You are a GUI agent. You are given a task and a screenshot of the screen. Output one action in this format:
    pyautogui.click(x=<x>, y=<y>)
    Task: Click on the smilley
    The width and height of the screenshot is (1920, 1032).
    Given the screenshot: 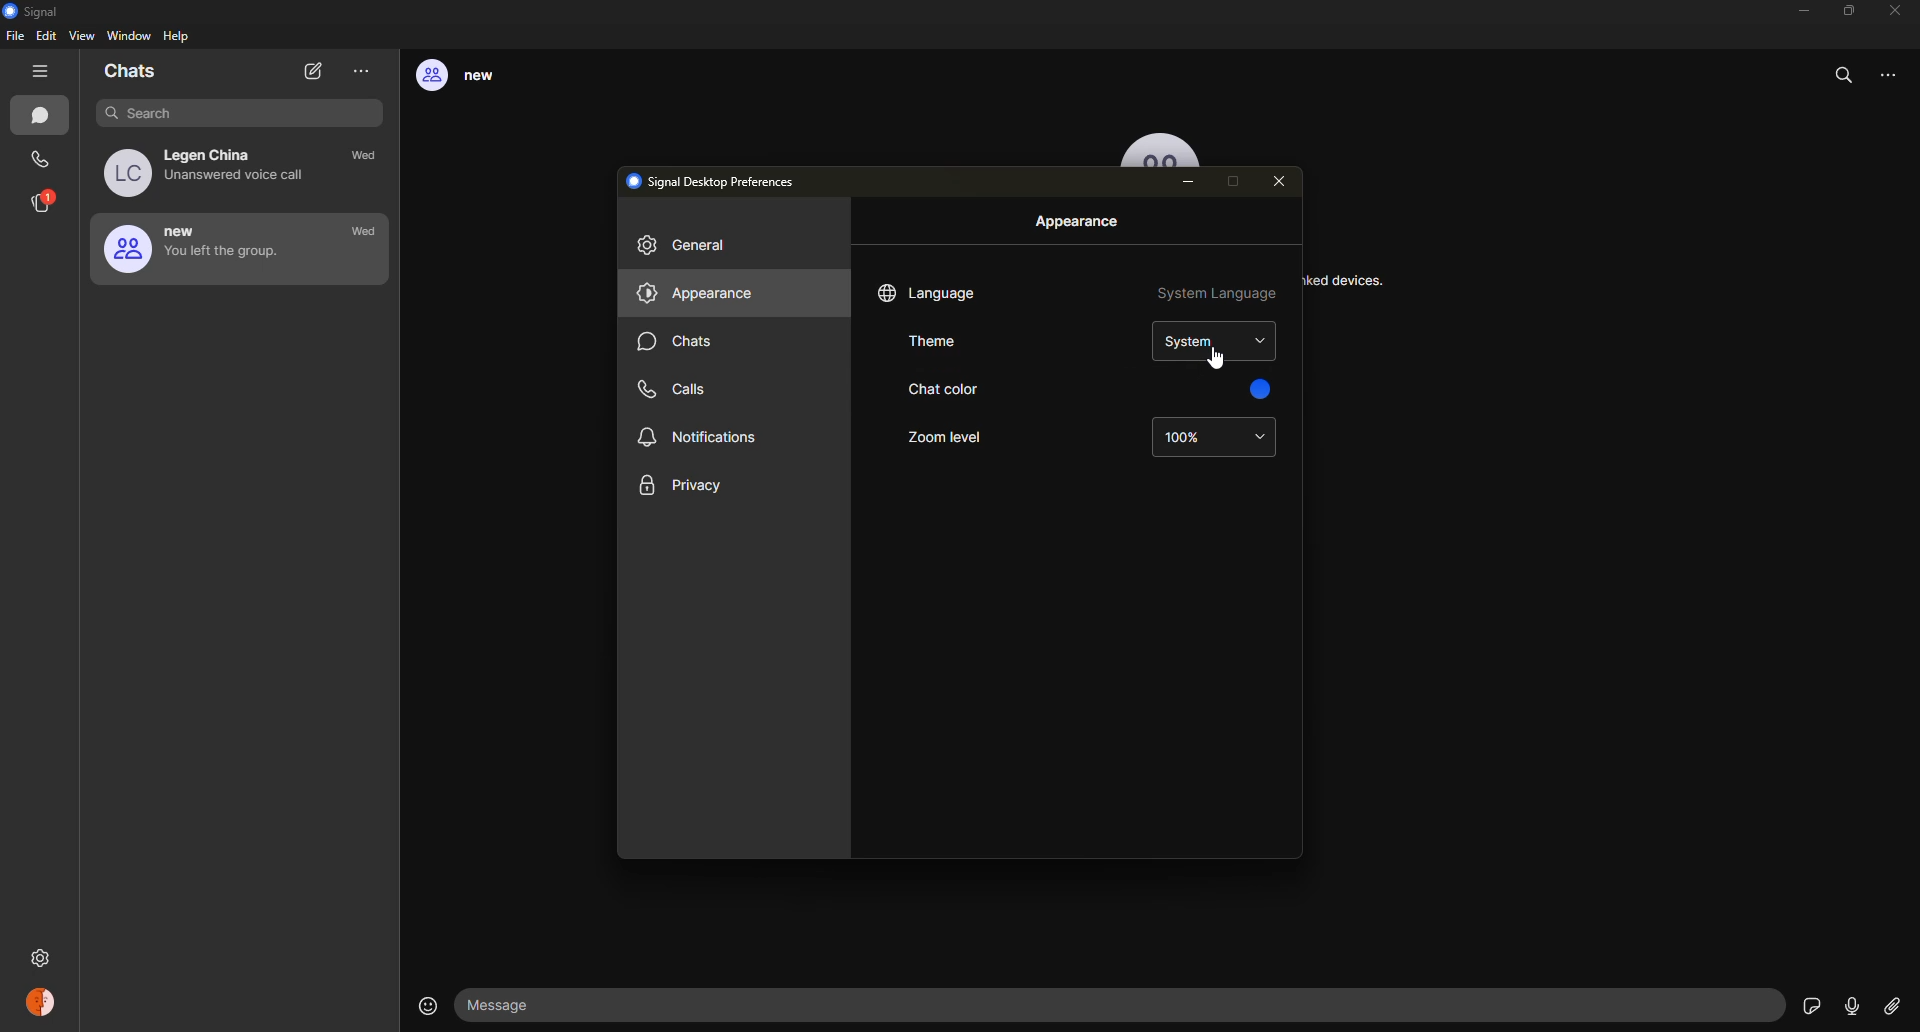 What is the action you would take?
    pyautogui.click(x=424, y=1005)
    